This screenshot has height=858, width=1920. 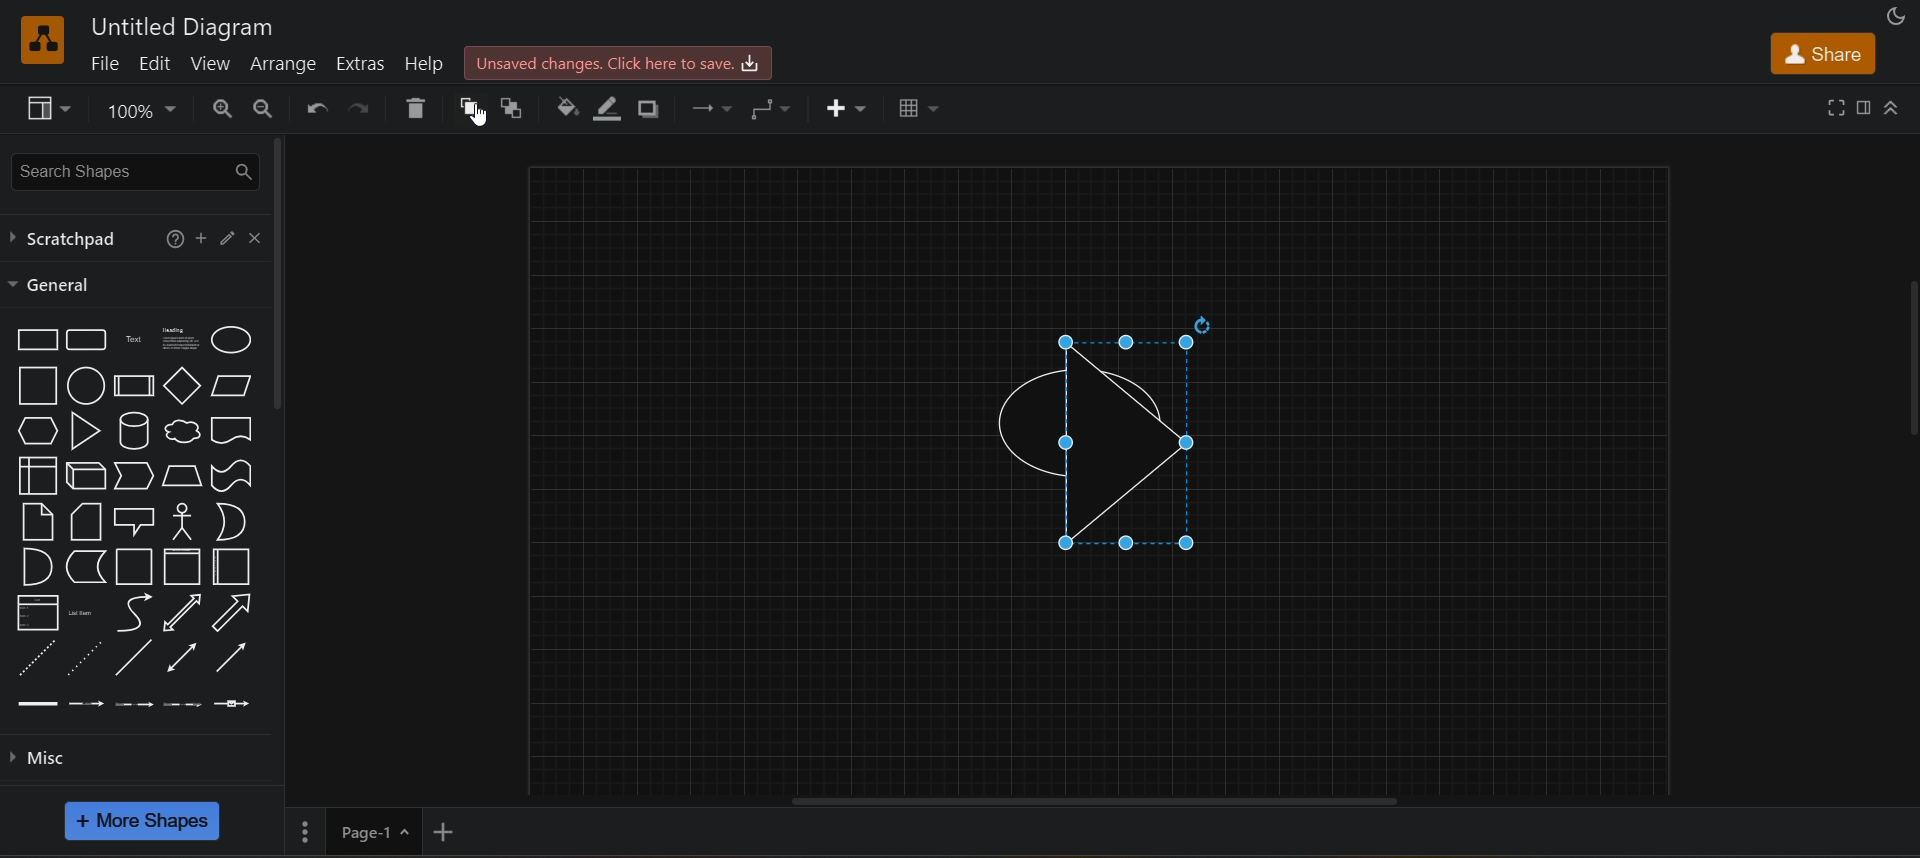 What do you see at coordinates (87, 476) in the screenshot?
I see `cube` at bounding box center [87, 476].